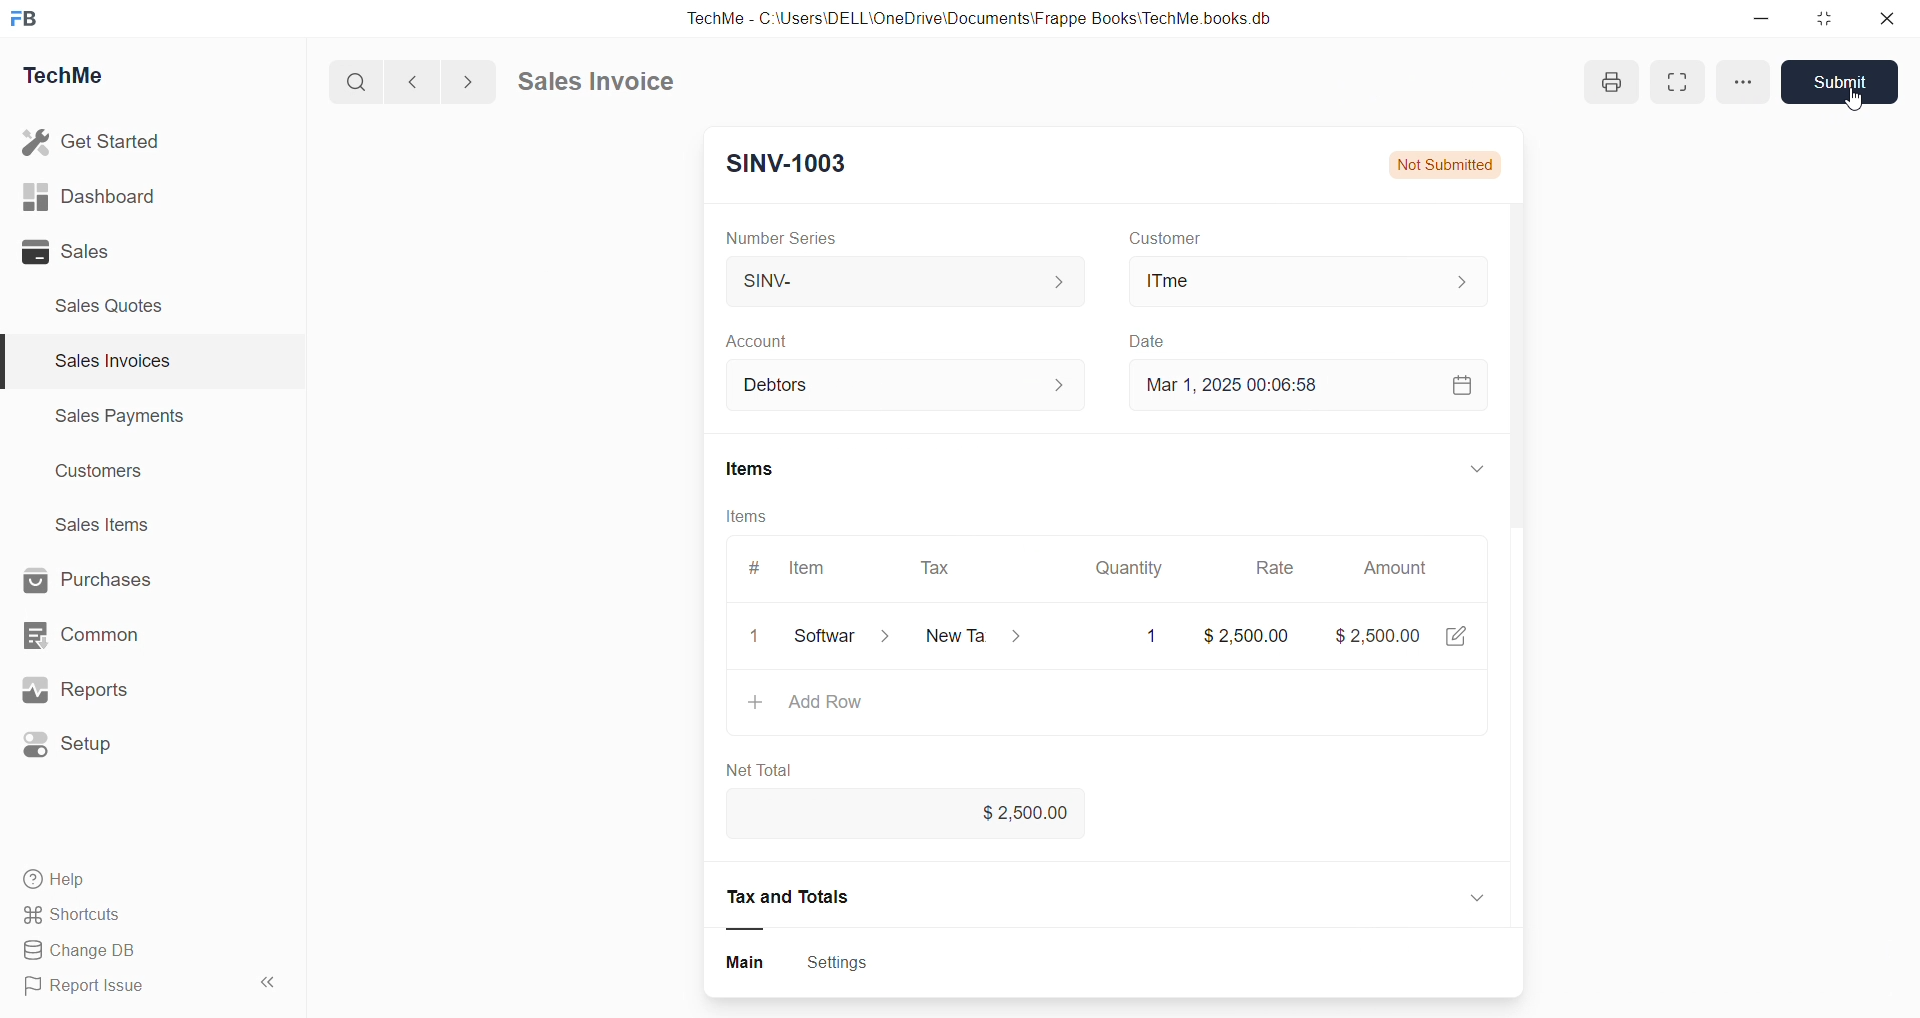 This screenshot has height=1018, width=1920. What do you see at coordinates (760, 518) in the screenshot?
I see `Items` at bounding box center [760, 518].